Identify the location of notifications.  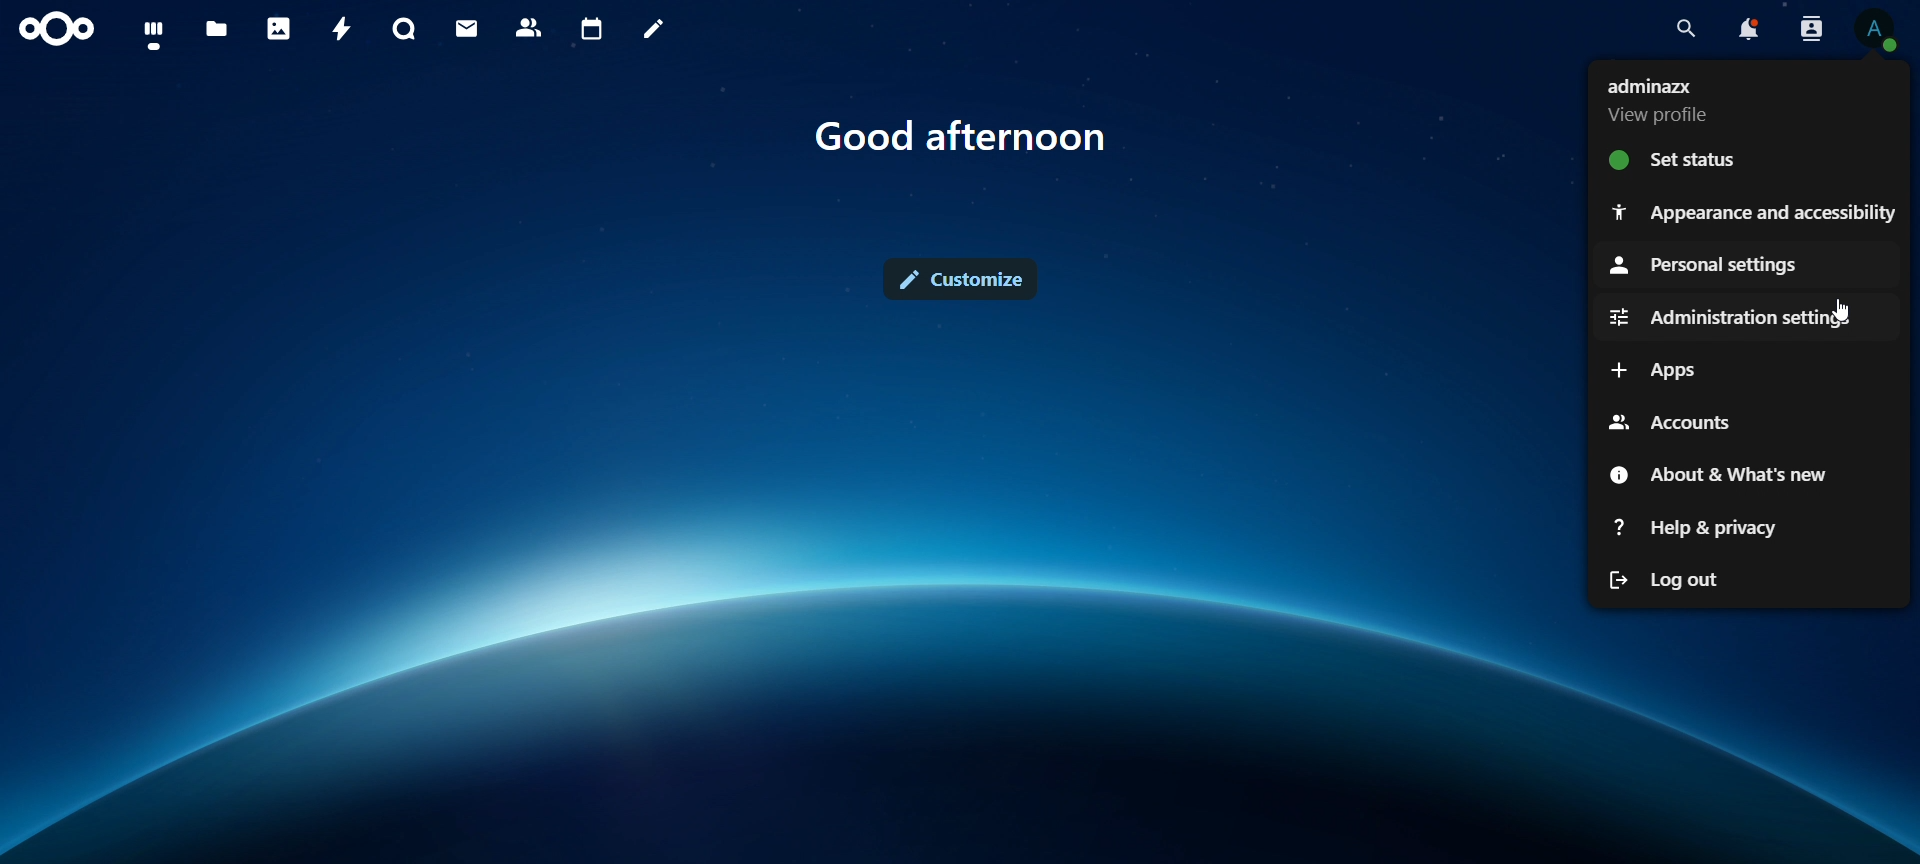
(1747, 30).